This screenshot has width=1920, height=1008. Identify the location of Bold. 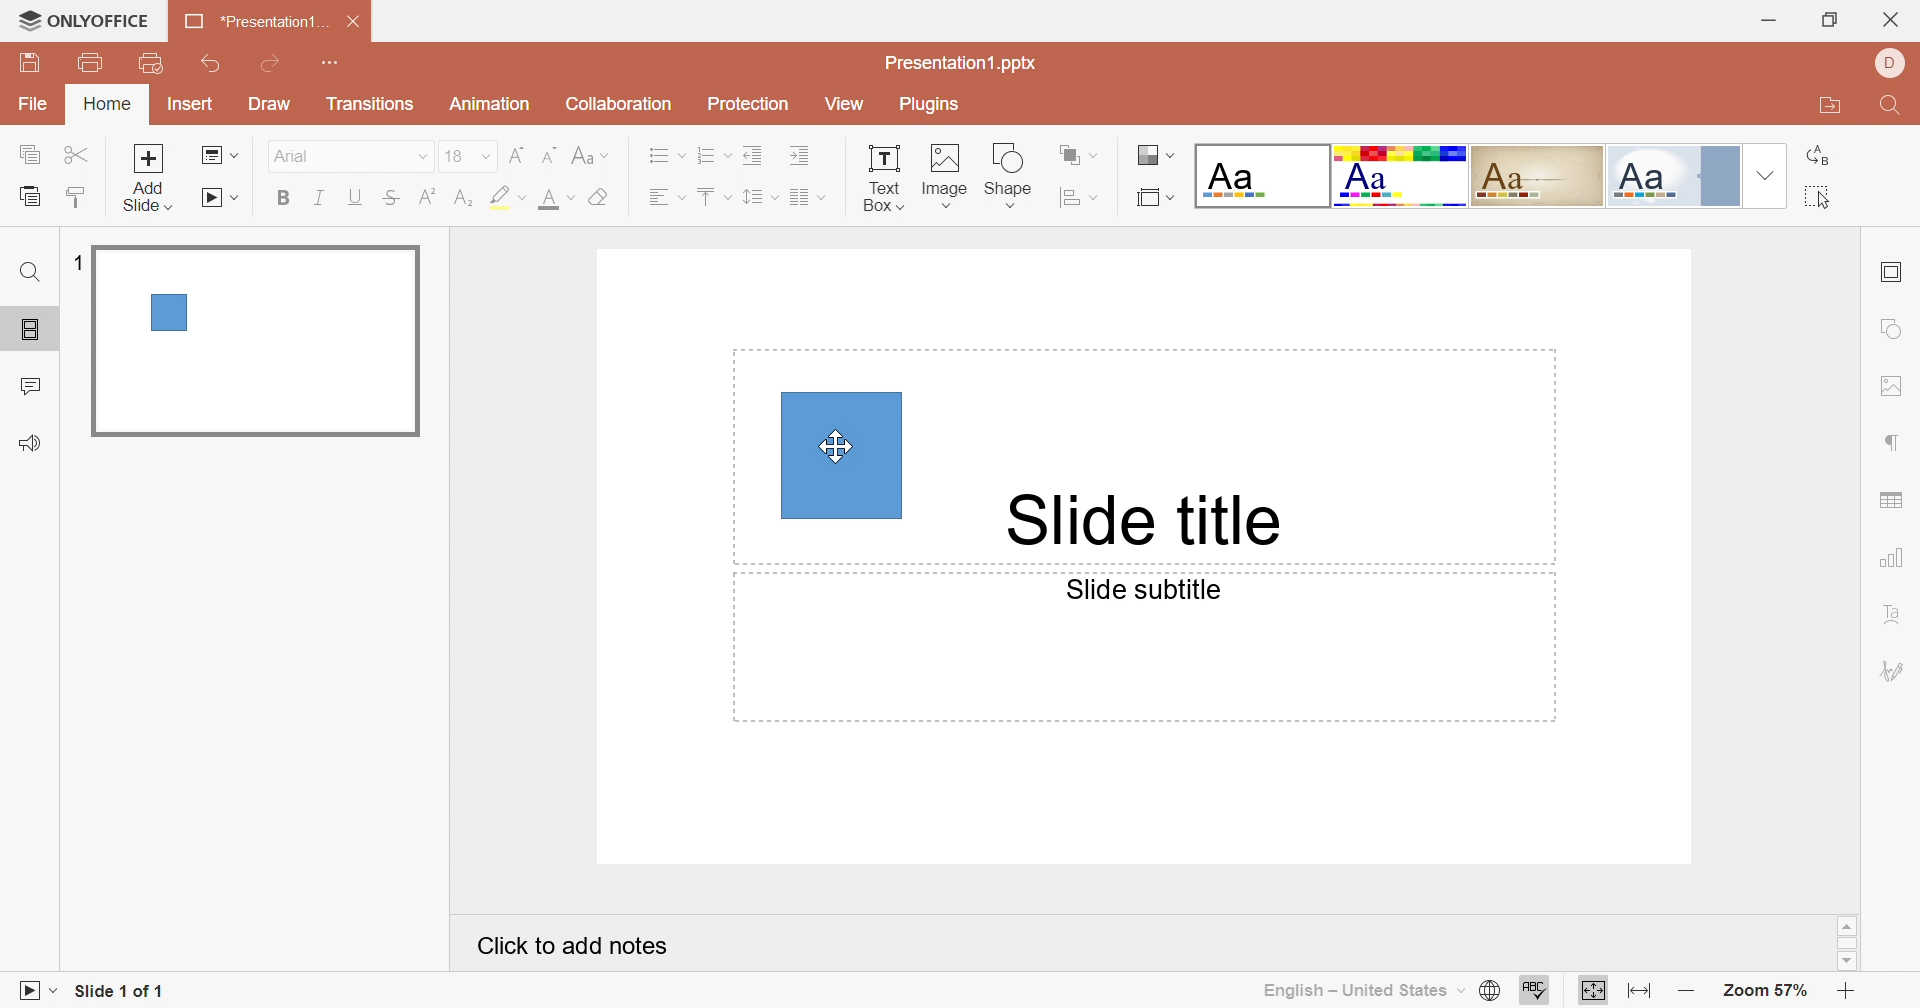
(285, 199).